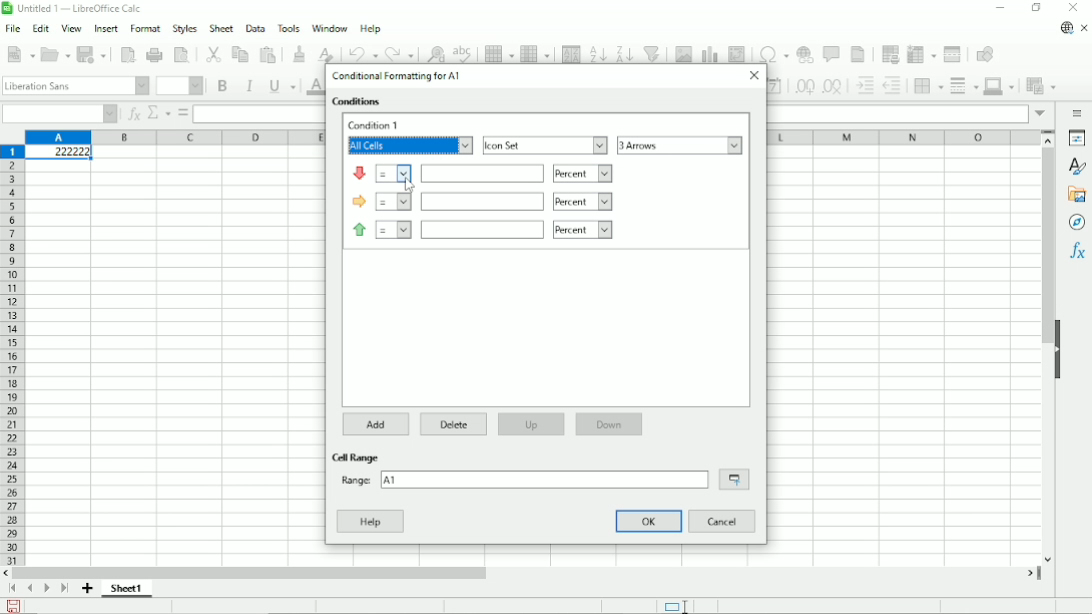 The width and height of the screenshot is (1092, 614). What do you see at coordinates (184, 28) in the screenshot?
I see `Styles` at bounding box center [184, 28].